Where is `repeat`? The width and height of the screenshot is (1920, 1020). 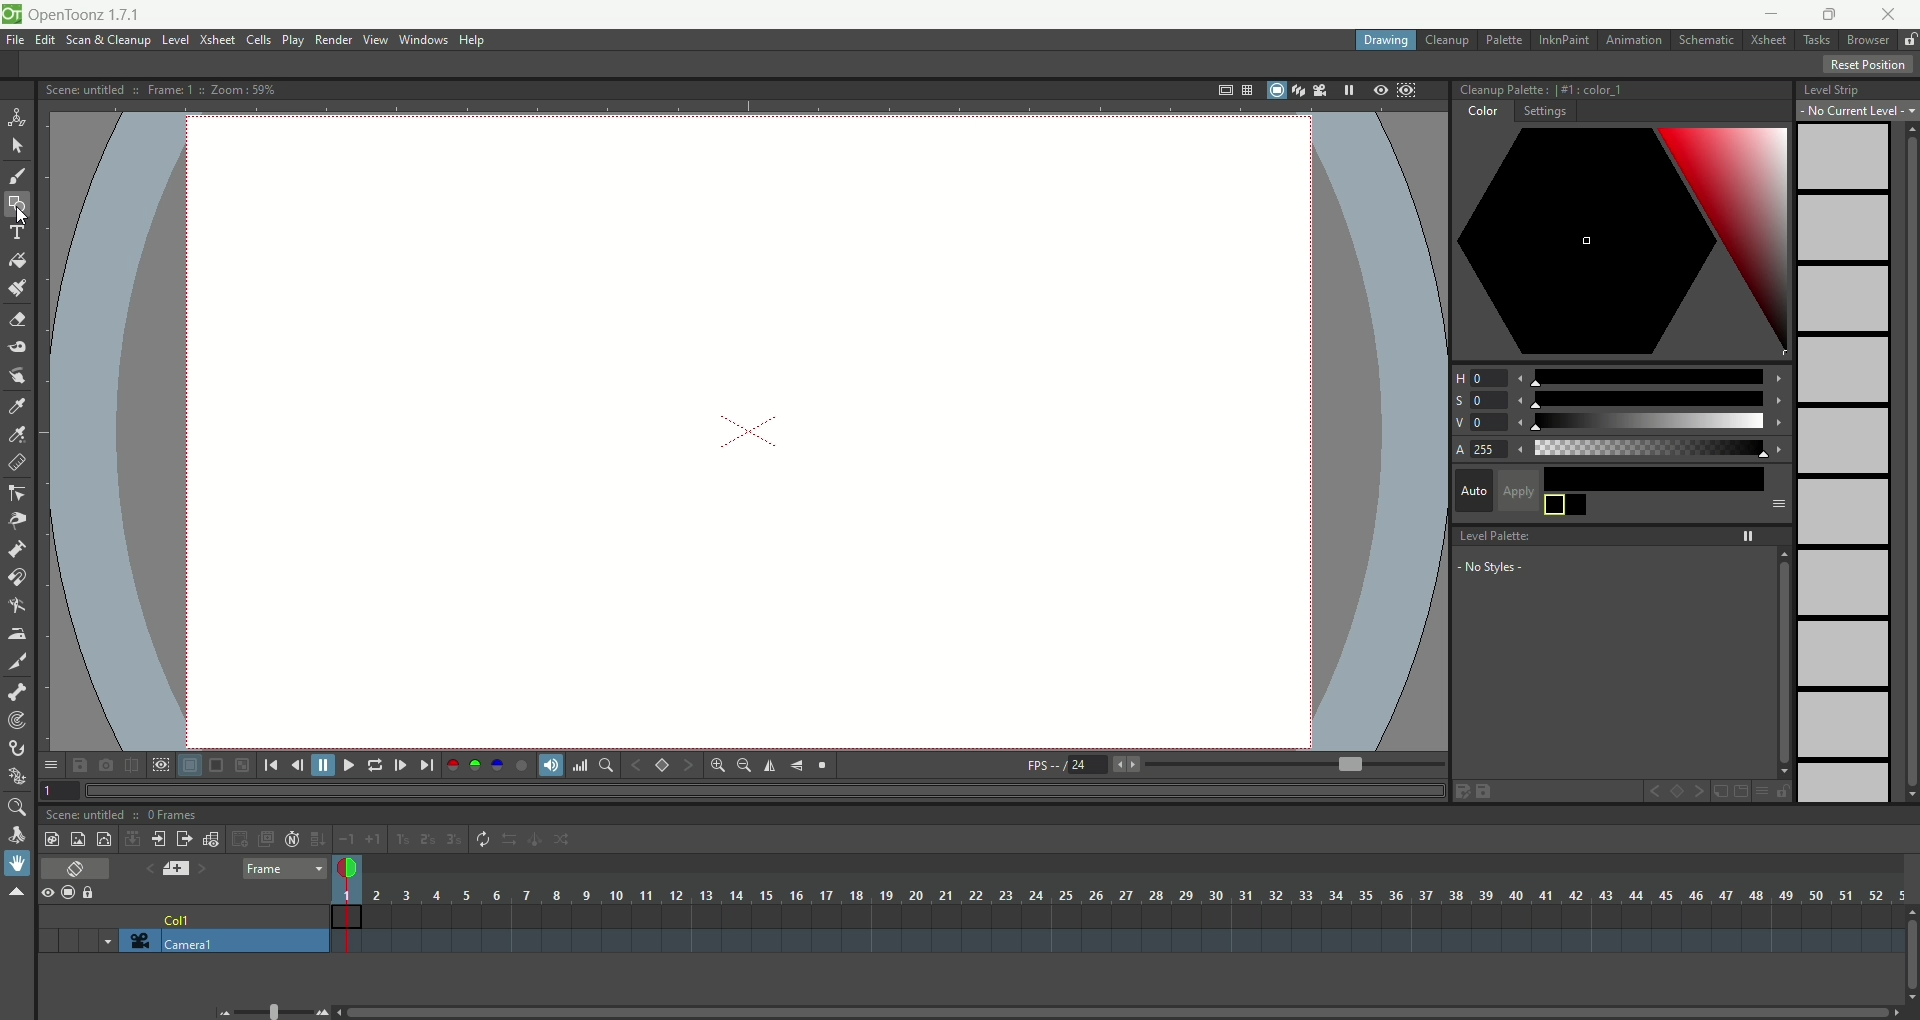 repeat is located at coordinates (483, 840).